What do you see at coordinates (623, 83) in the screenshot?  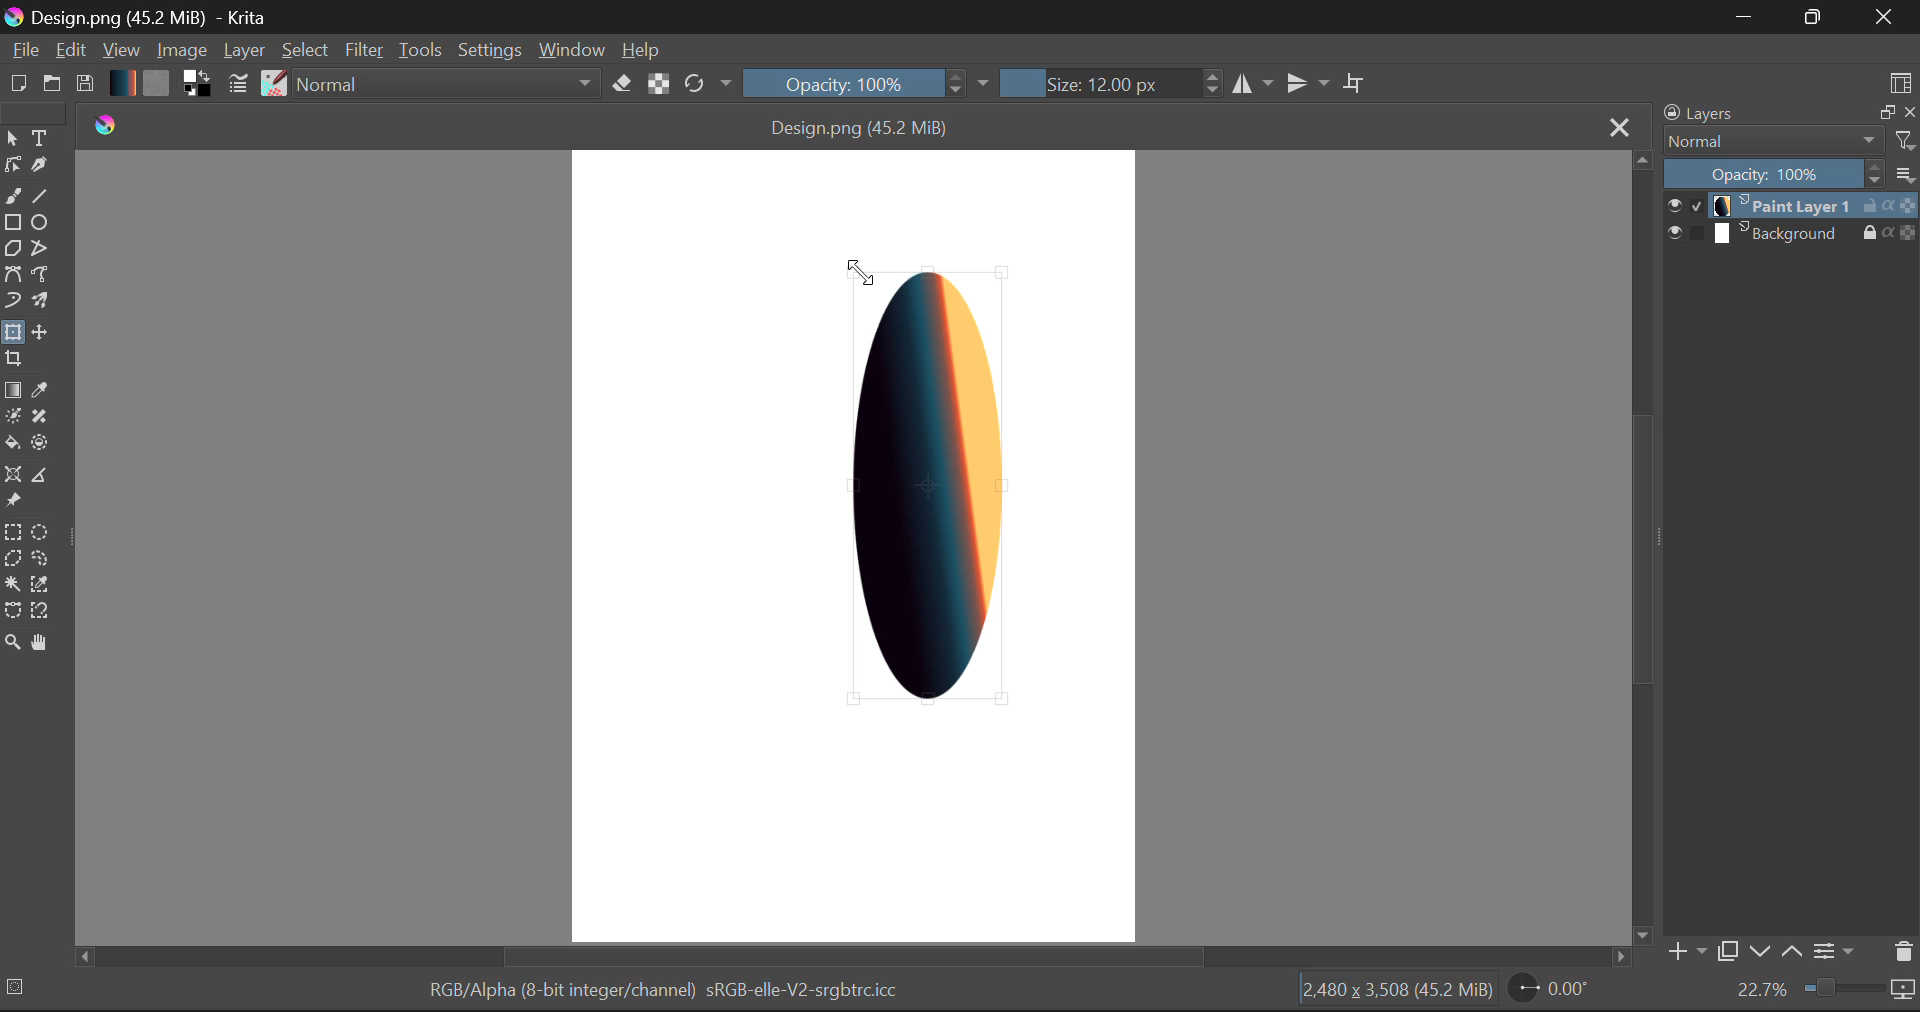 I see `Eraser` at bounding box center [623, 83].